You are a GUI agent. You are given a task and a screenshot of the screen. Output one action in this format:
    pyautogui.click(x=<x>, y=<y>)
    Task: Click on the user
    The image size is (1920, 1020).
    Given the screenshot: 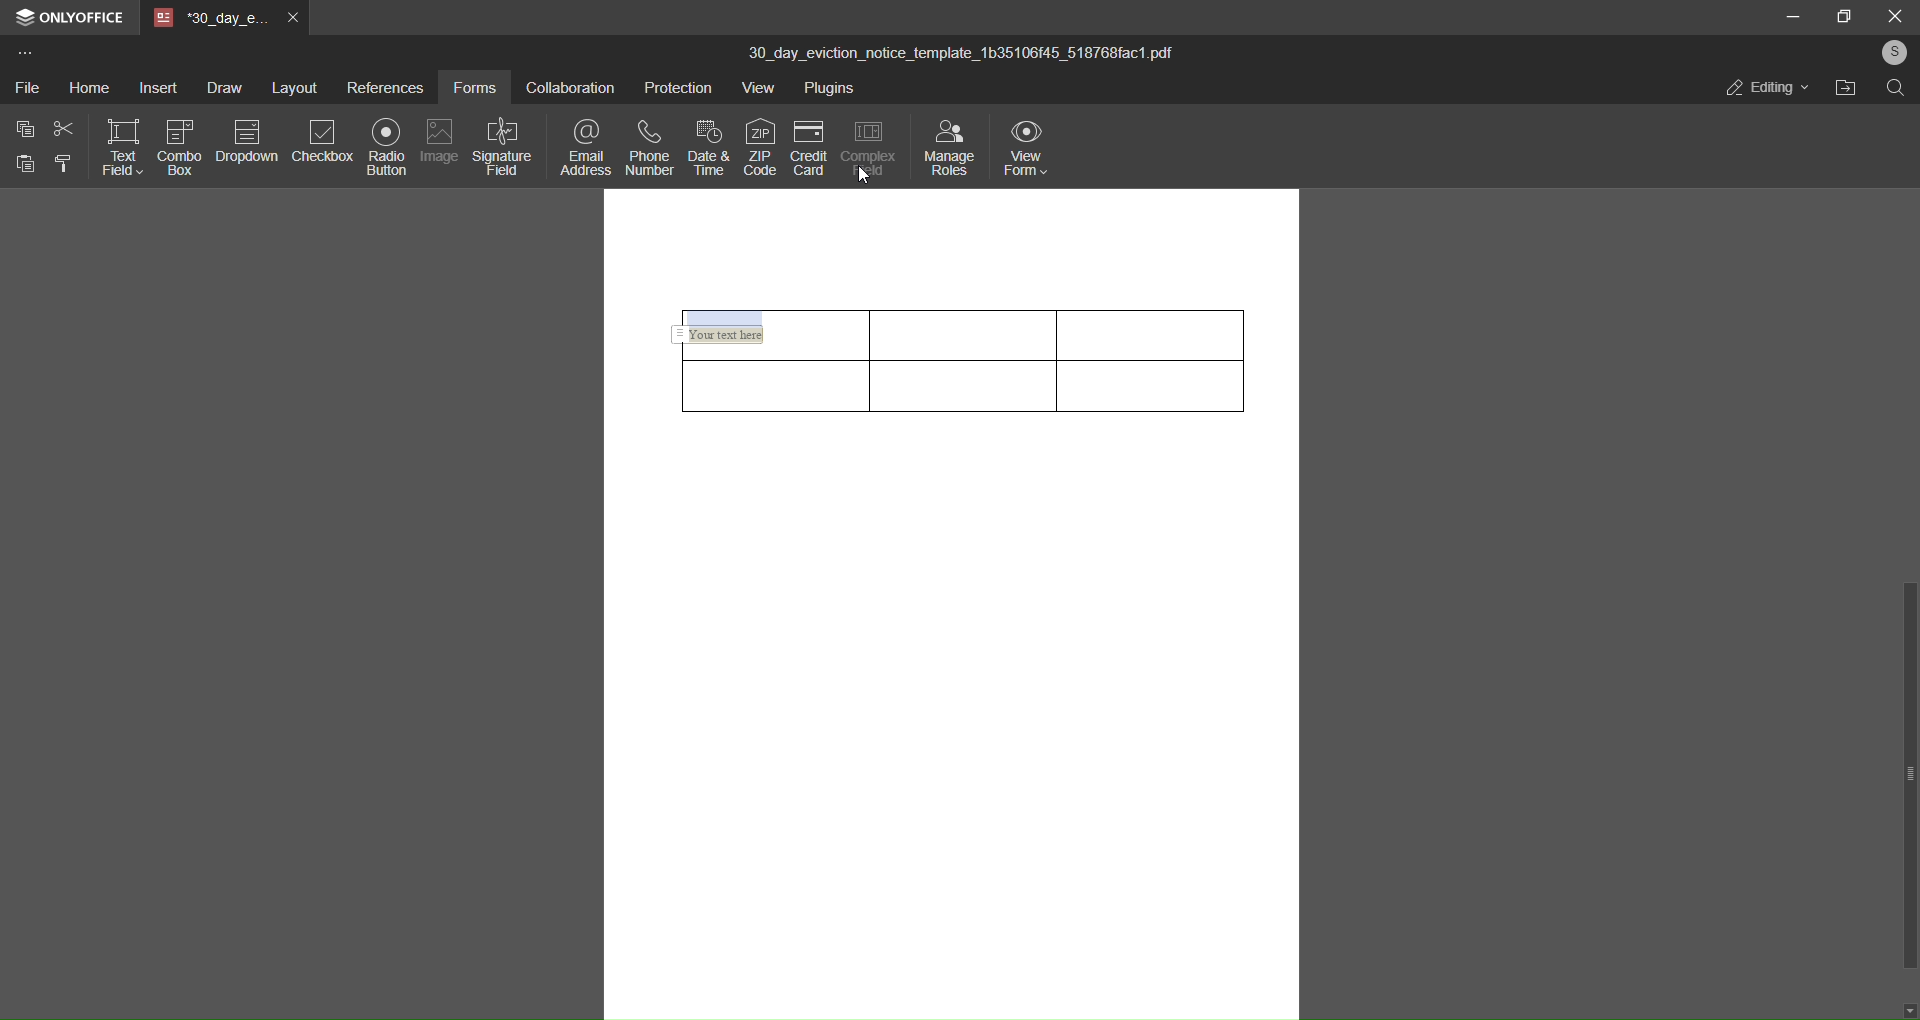 What is the action you would take?
    pyautogui.click(x=1891, y=52)
    